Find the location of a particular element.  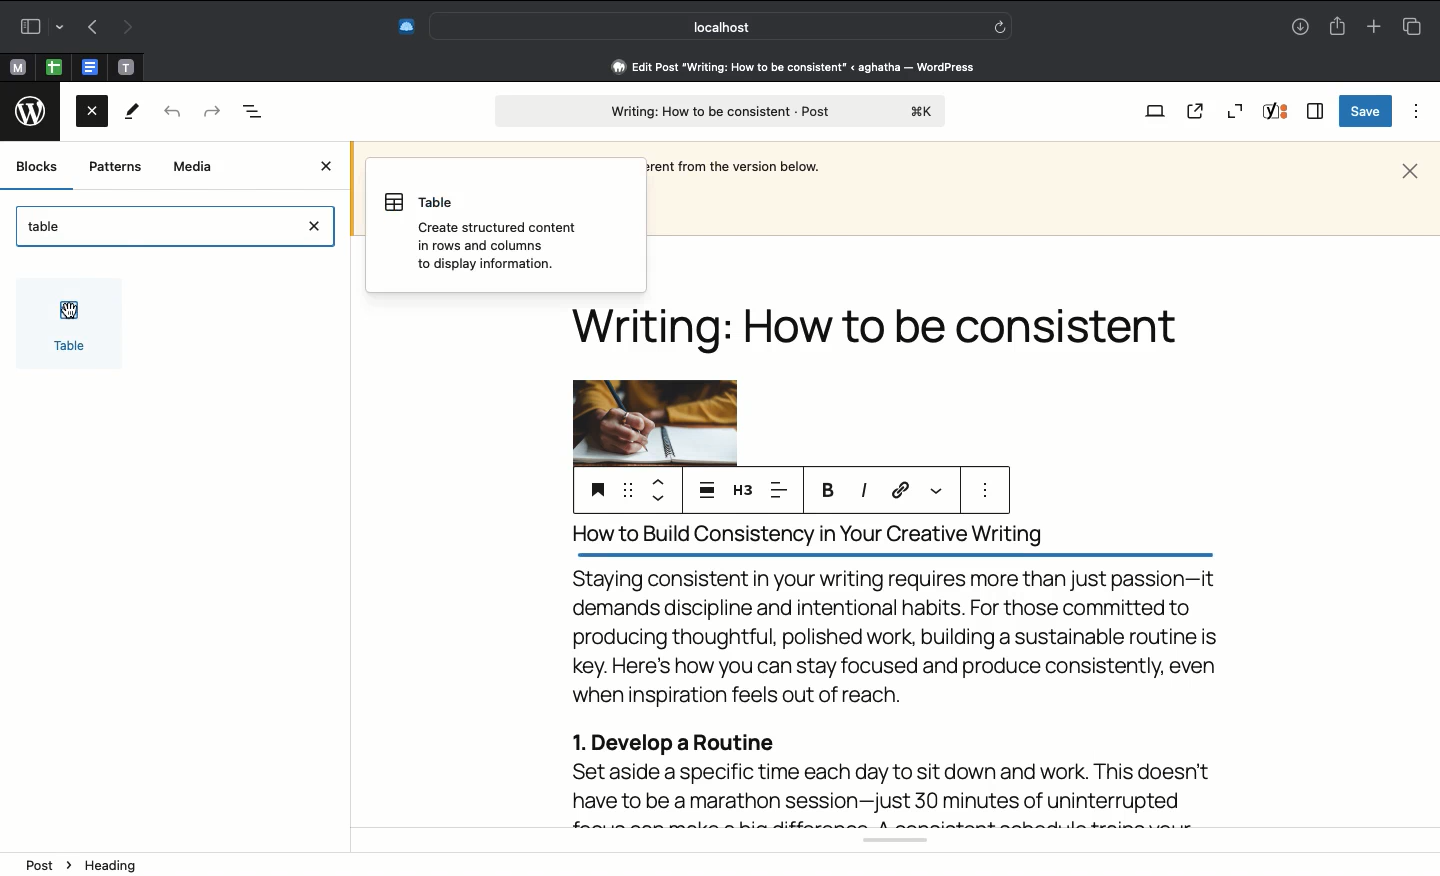

post is located at coordinates (721, 111).